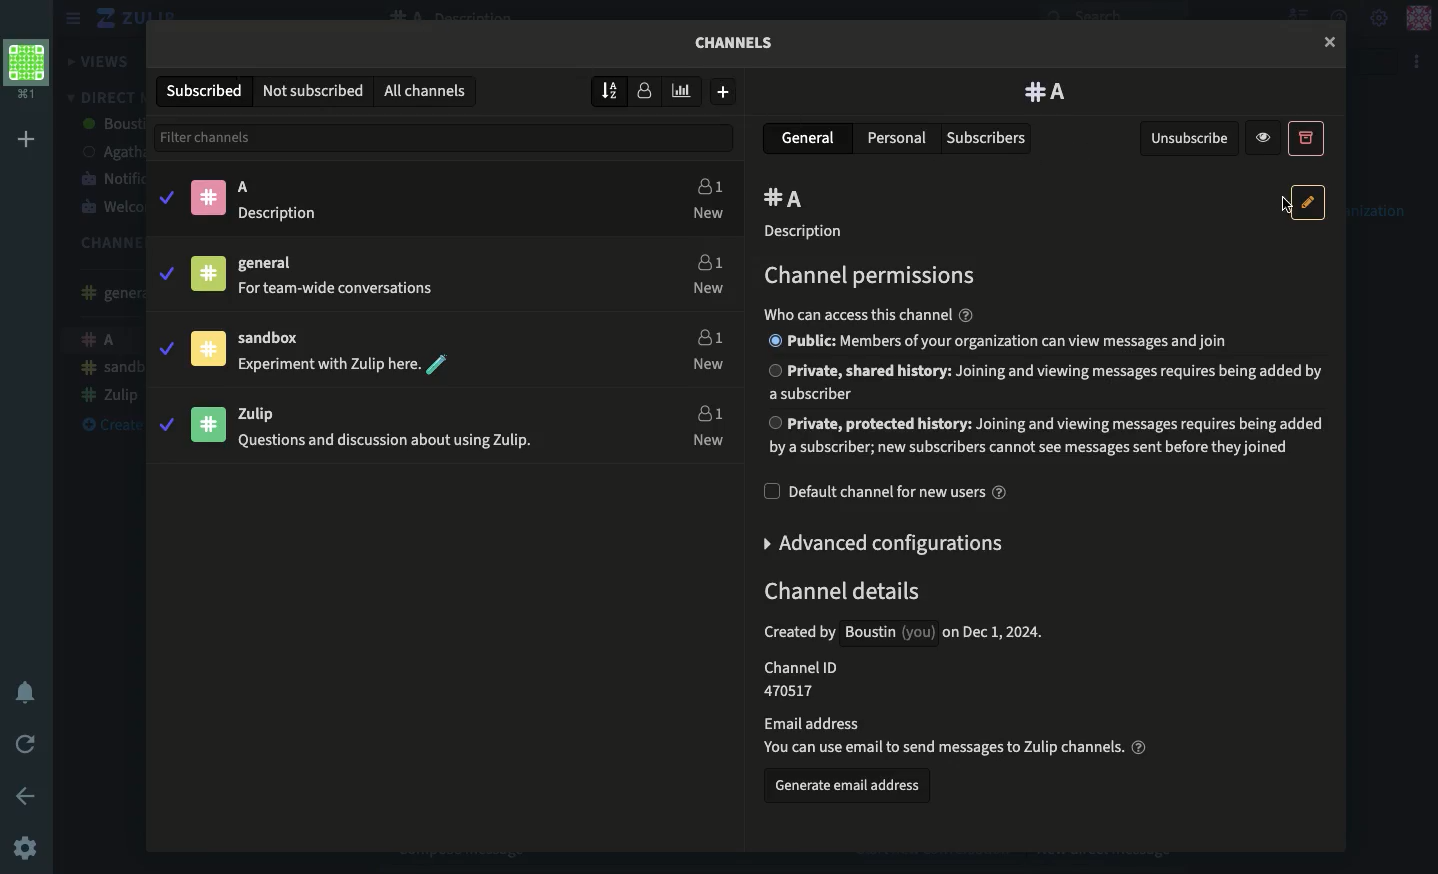 The image size is (1438, 874). Describe the element at coordinates (866, 277) in the screenshot. I see `Channel permissions` at that location.